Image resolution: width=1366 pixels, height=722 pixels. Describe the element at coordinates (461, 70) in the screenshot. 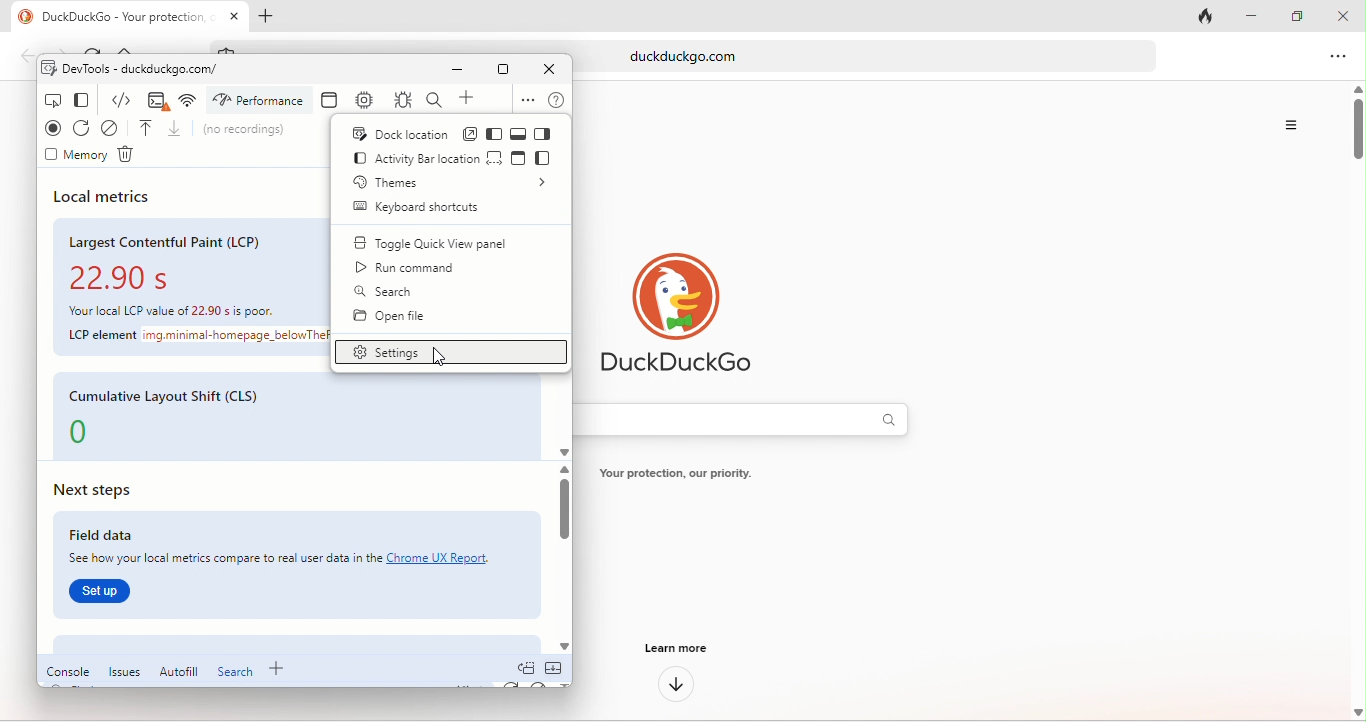

I see `minimize` at that location.